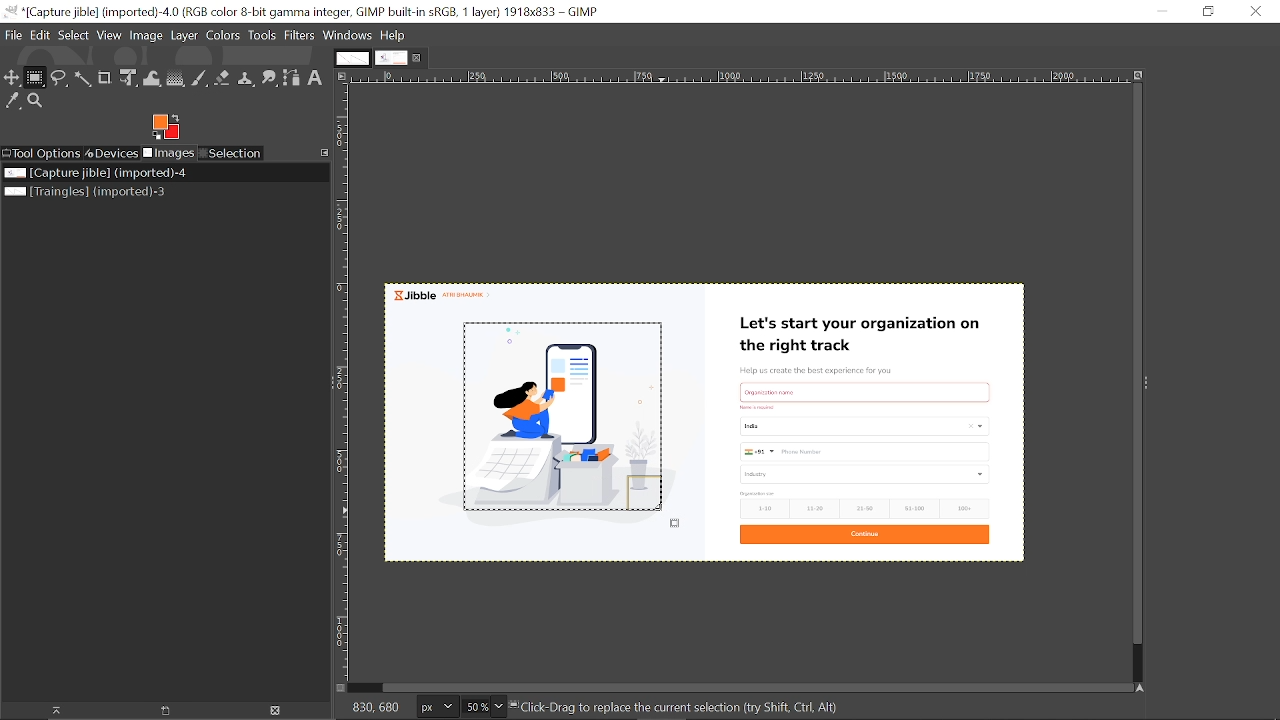 The image size is (1280, 720). I want to click on Navigate the image's display, so click(1142, 687).